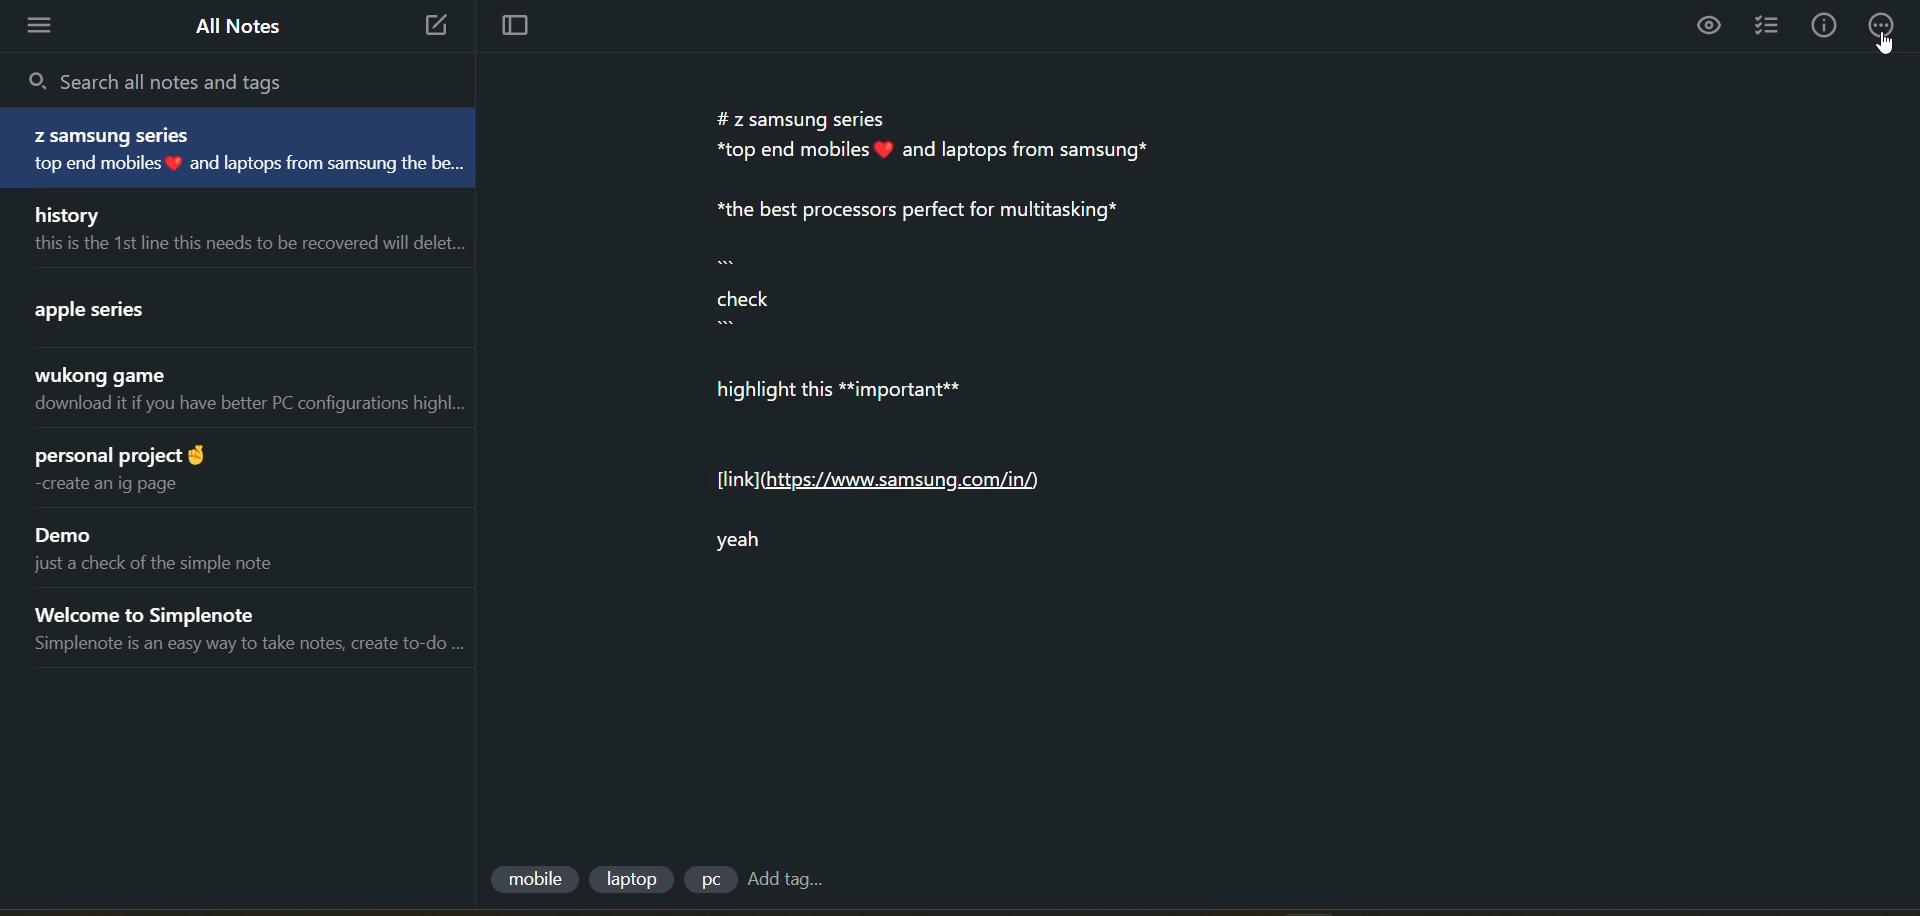 Image resolution: width=1920 pixels, height=916 pixels. I want to click on cursor, so click(1885, 45).